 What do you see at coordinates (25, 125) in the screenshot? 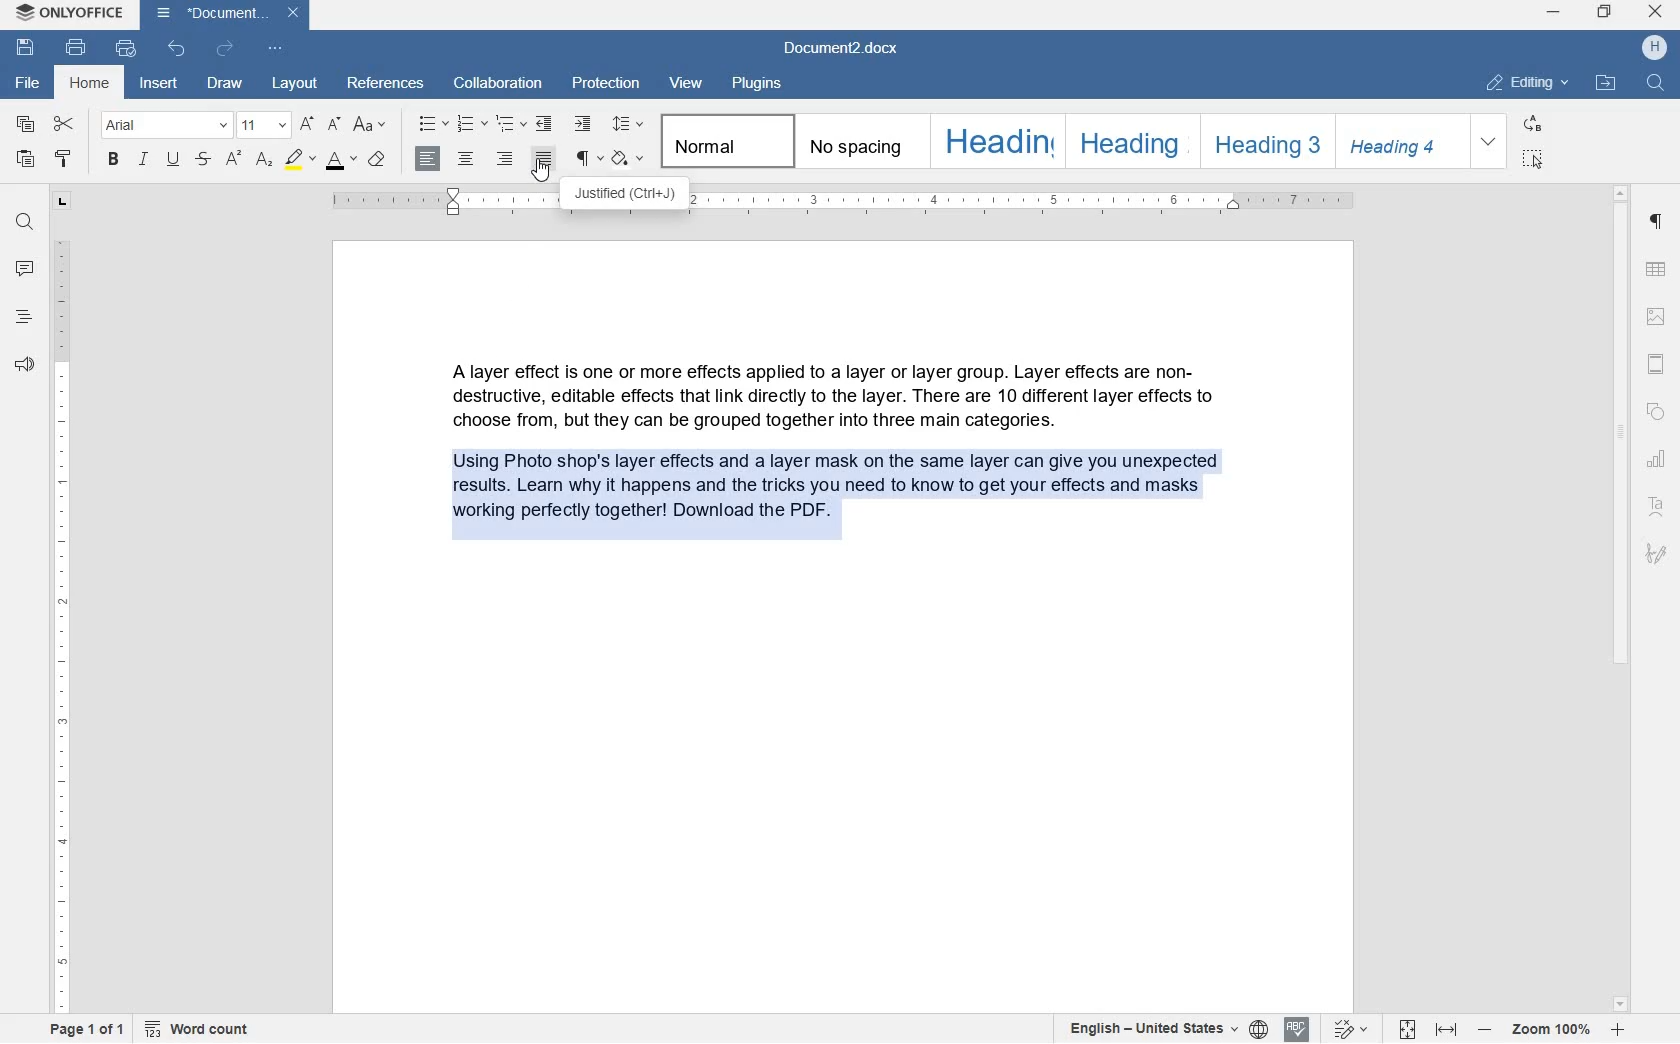
I see `COPY` at bounding box center [25, 125].